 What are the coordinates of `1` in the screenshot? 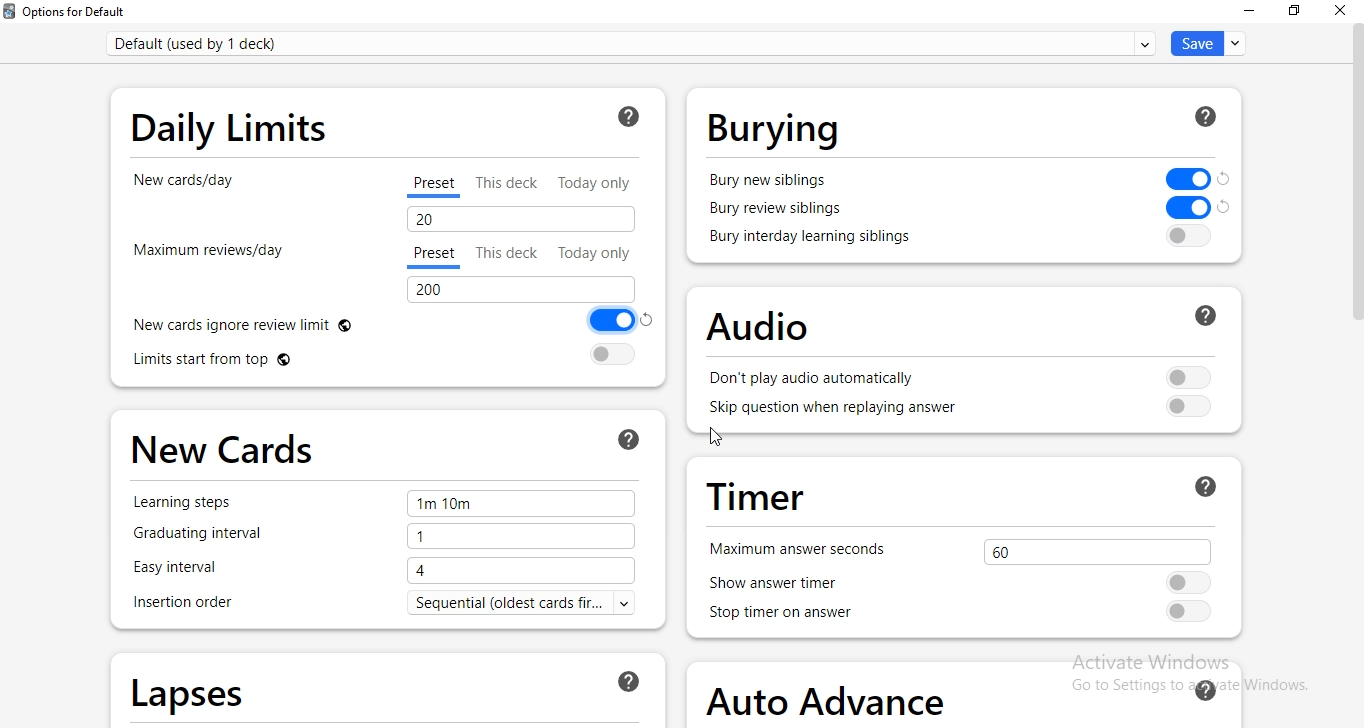 It's located at (519, 537).